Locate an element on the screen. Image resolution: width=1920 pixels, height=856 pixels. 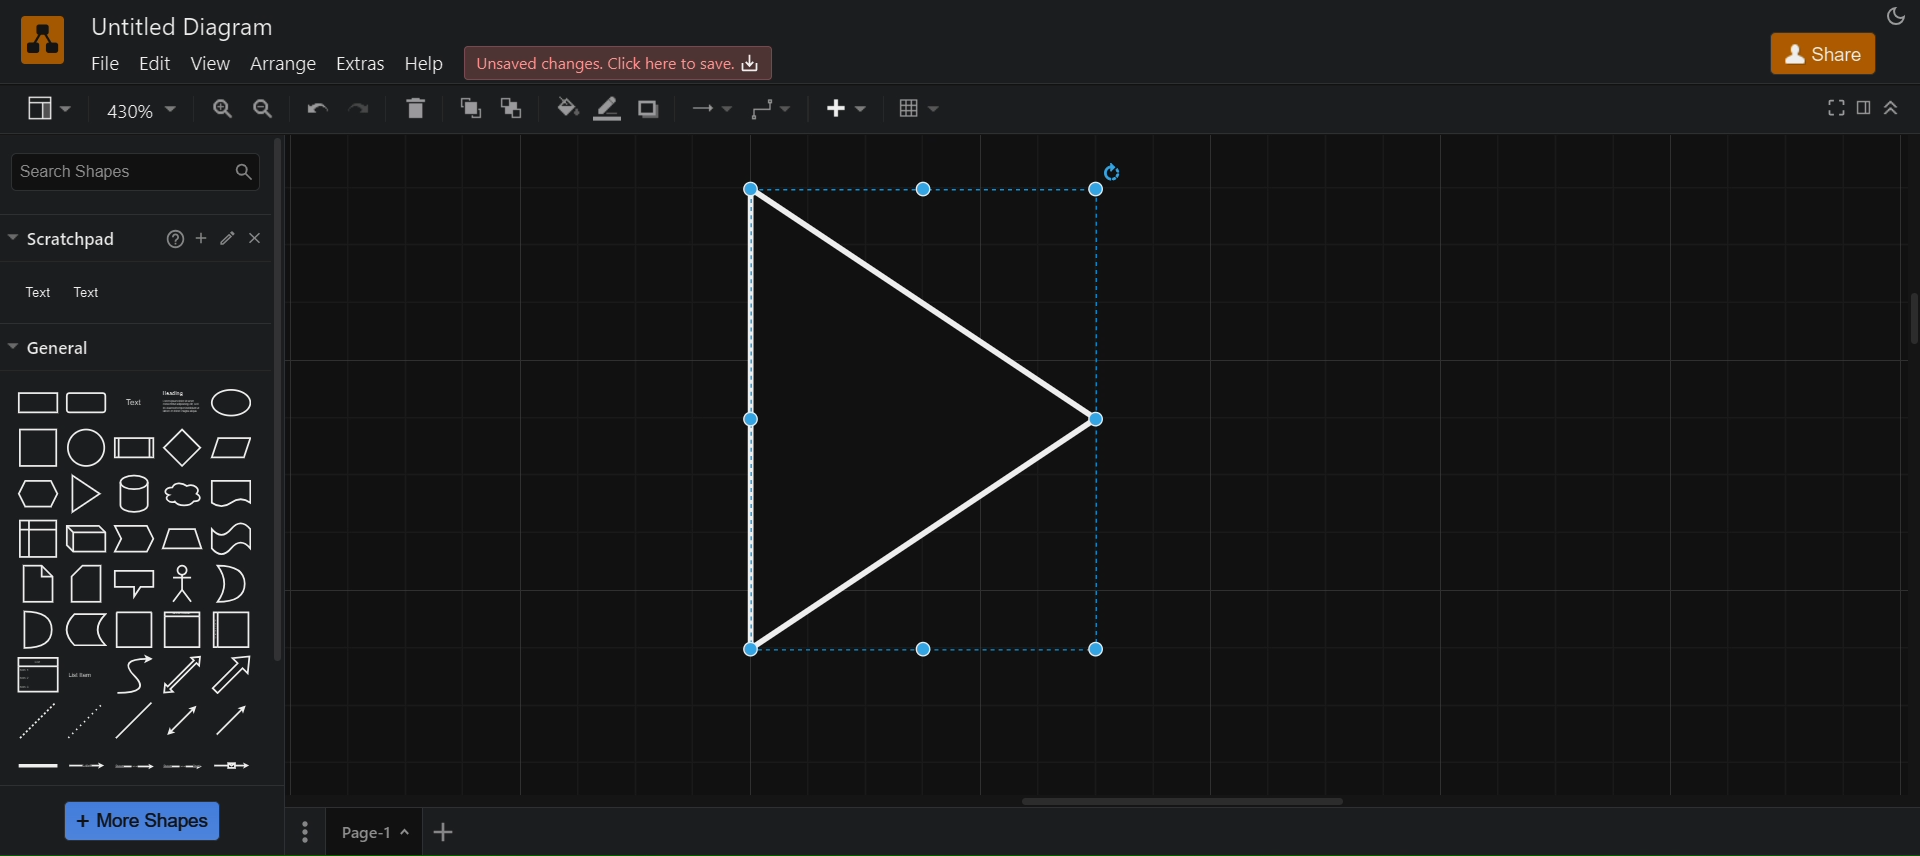
zoom is located at coordinates (138, 111).